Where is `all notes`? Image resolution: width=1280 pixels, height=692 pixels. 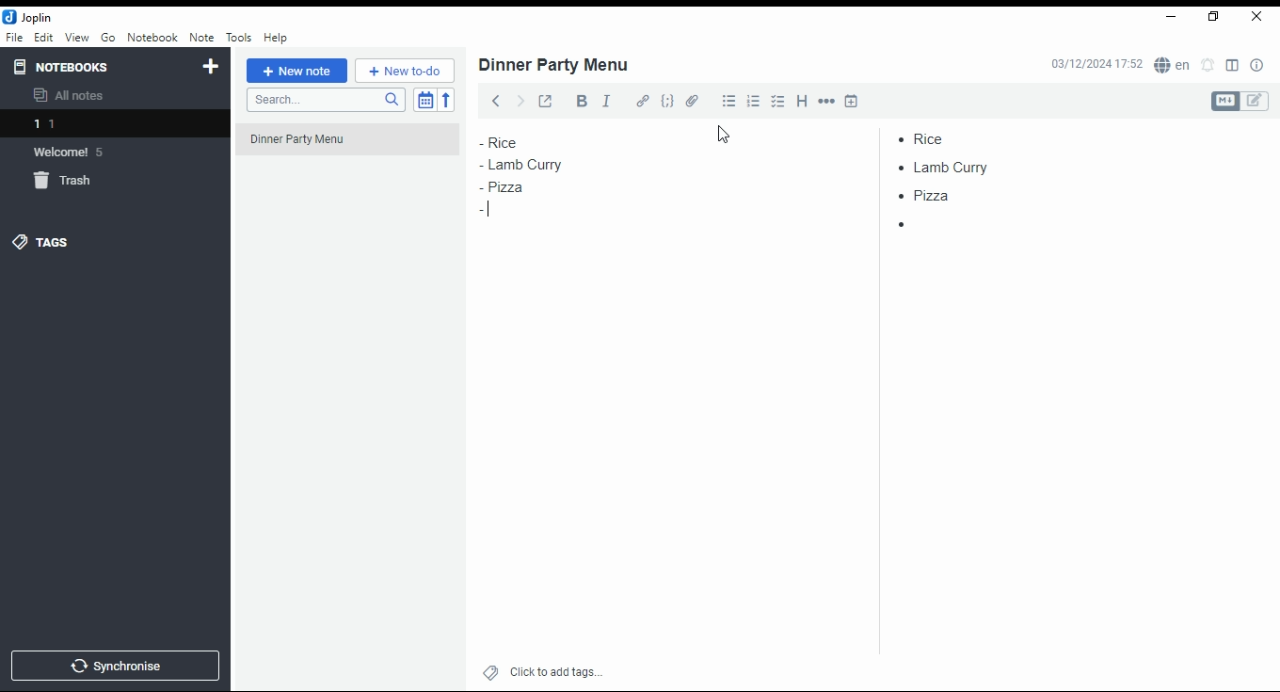 all notes is located at coordinates (74, 96).